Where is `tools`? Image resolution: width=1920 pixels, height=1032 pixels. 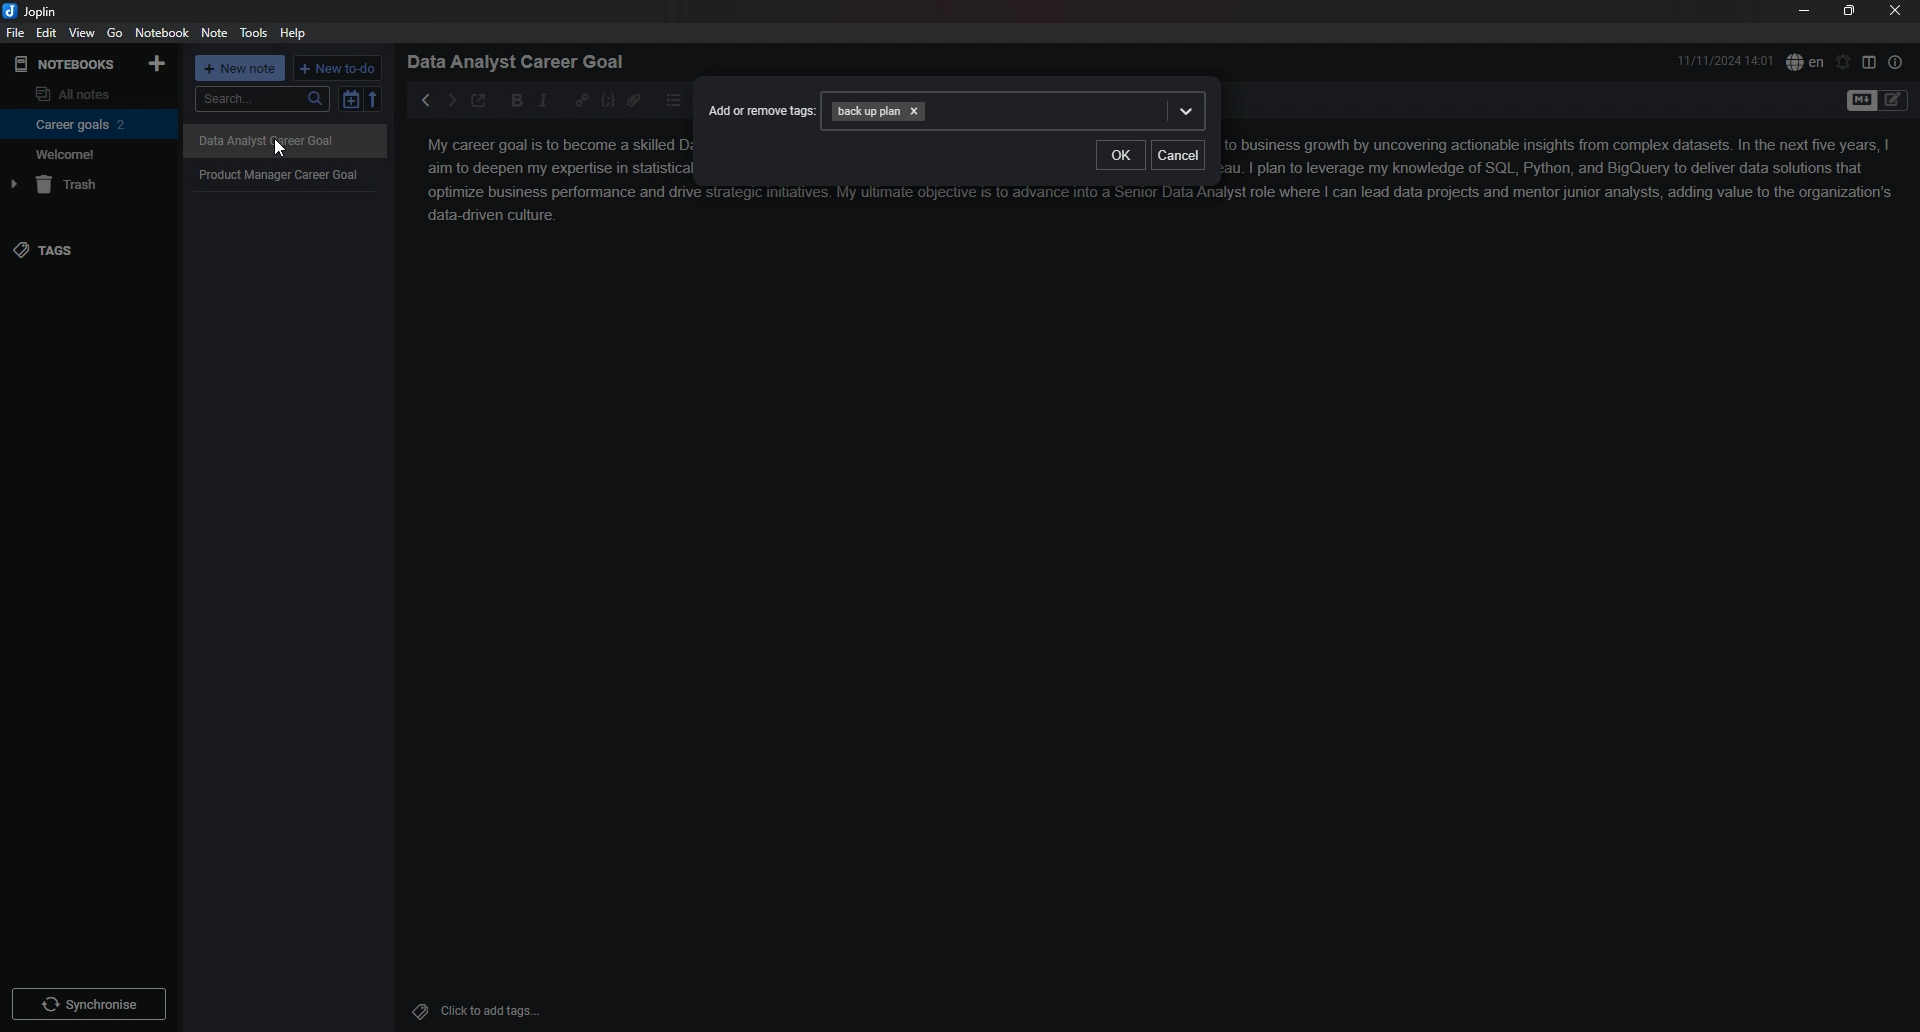
tools is located at coordinates (254, 33).